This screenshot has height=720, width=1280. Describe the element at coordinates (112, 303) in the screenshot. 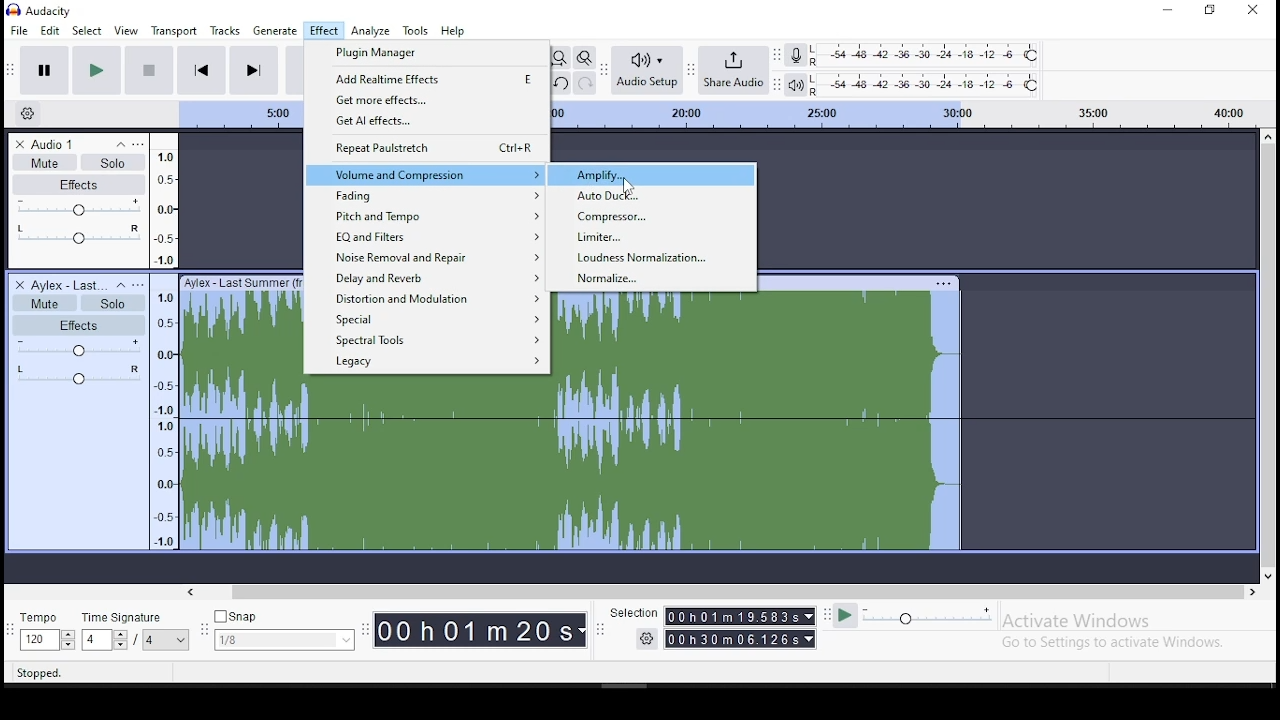

I see `solo` at that location.